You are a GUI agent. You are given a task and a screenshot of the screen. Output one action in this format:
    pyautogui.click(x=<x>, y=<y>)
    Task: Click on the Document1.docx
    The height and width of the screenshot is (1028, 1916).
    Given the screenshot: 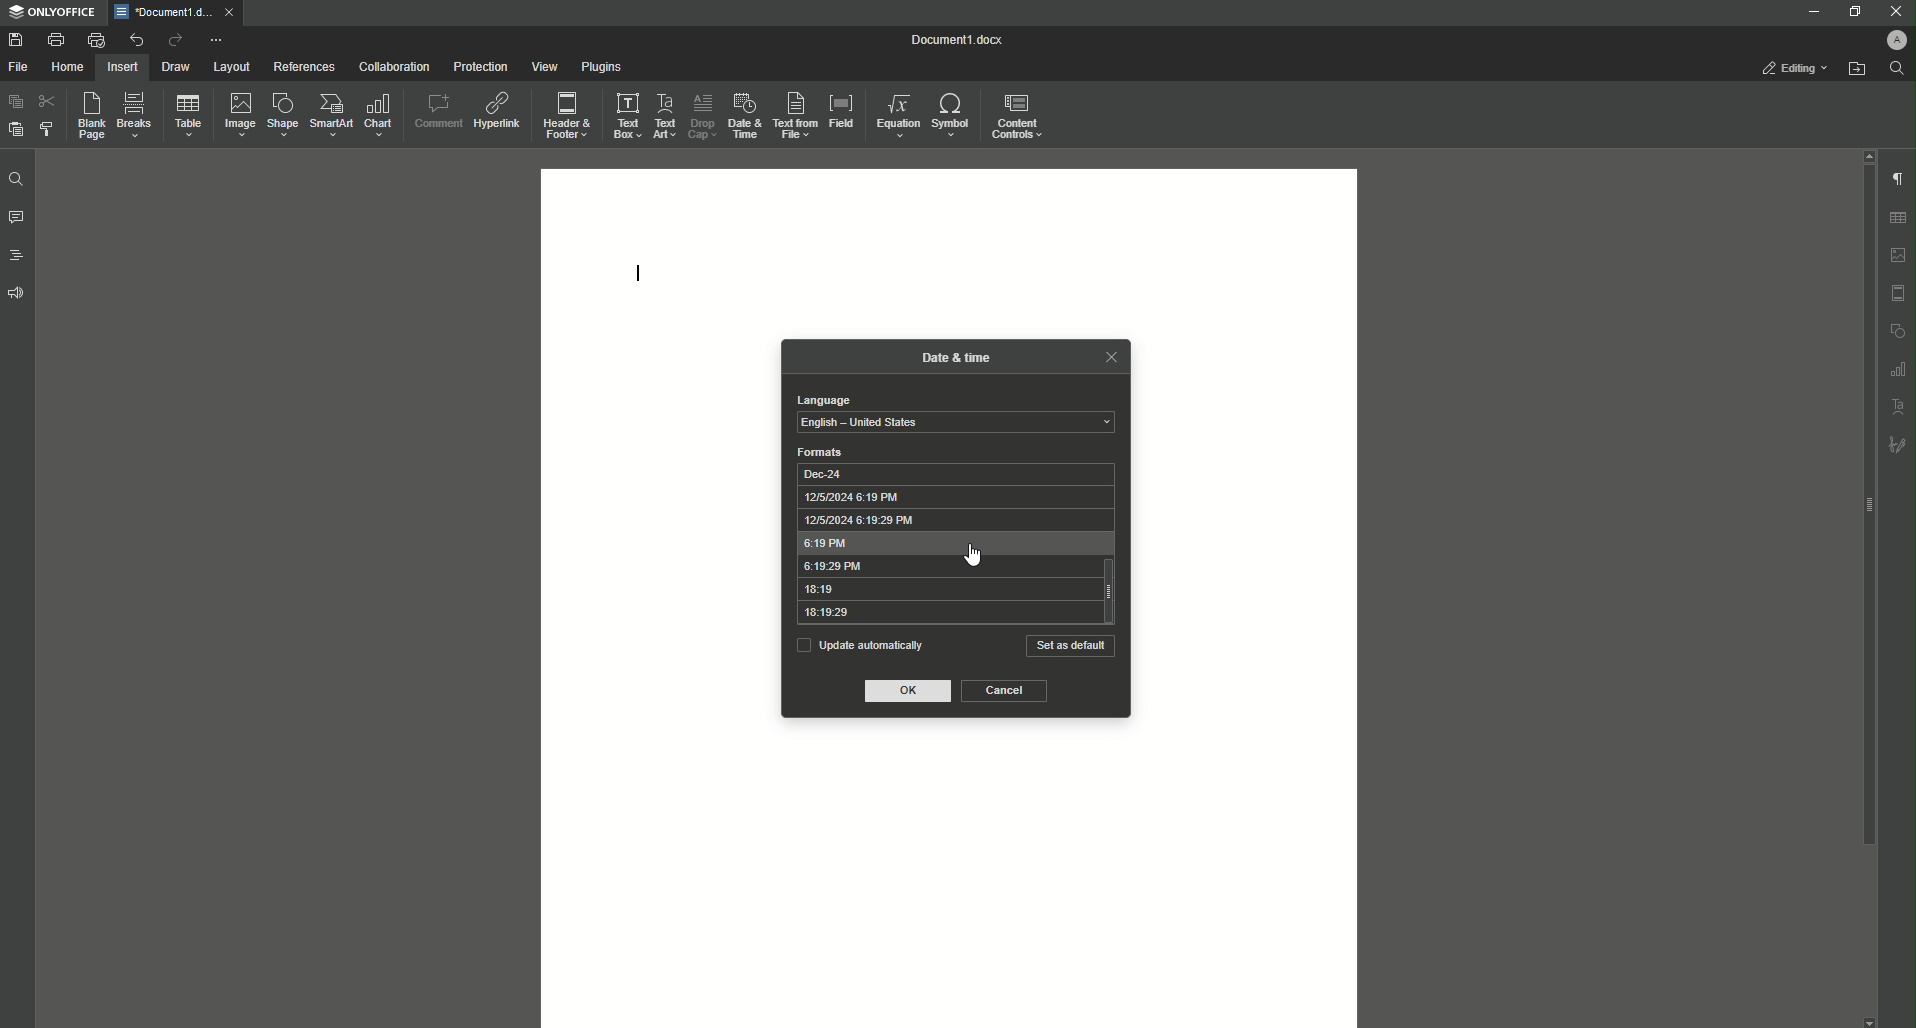 What is the action you would take?
    pyautogui.click(x=959, y=40)
    